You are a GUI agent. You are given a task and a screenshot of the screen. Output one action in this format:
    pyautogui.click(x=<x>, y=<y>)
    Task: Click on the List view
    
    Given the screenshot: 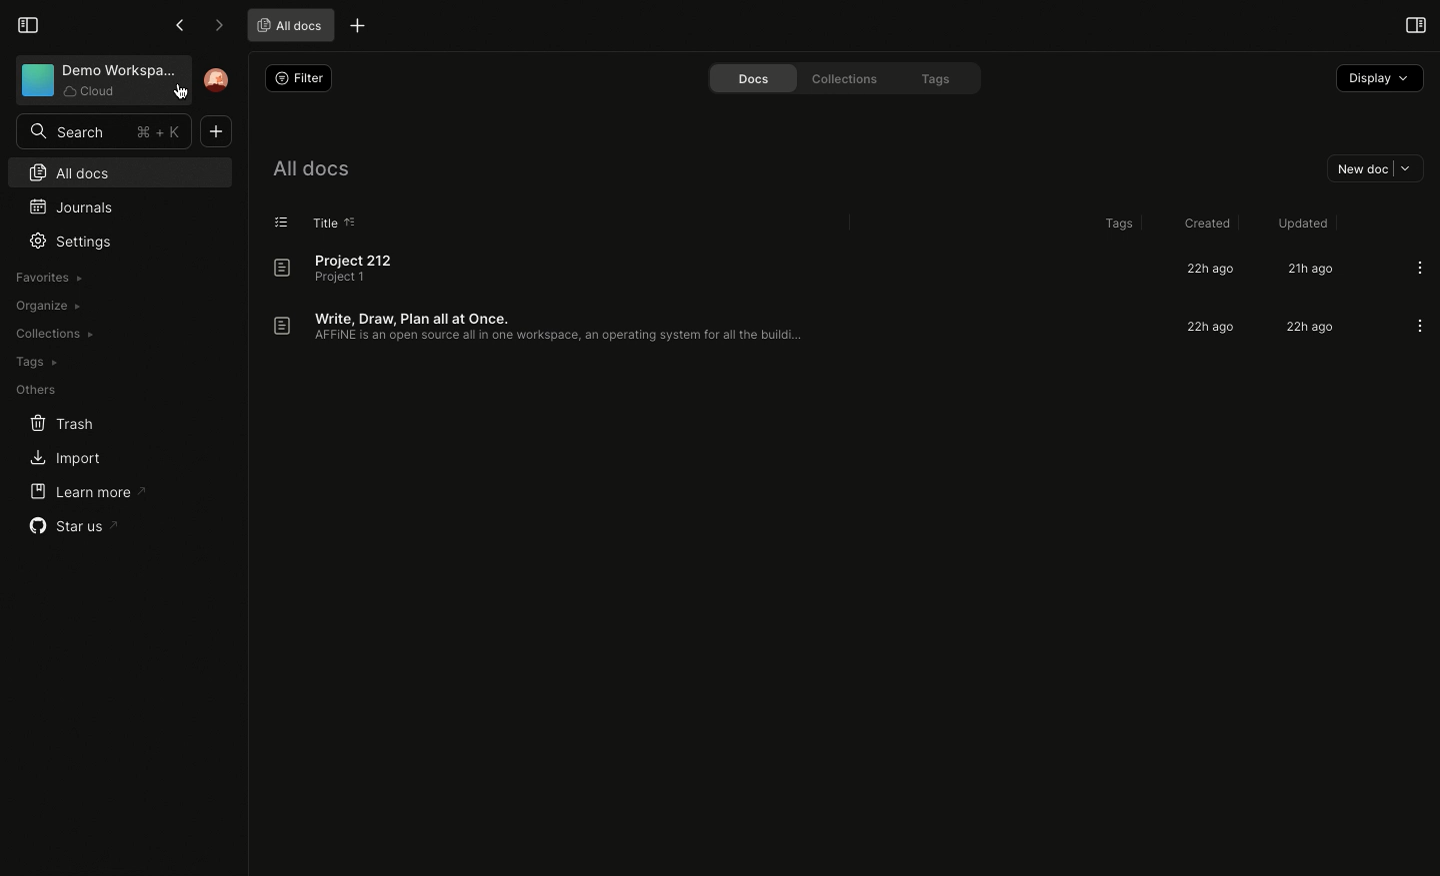 What is the action you would take?
    pyautogui.click(x=283, y=221)
    